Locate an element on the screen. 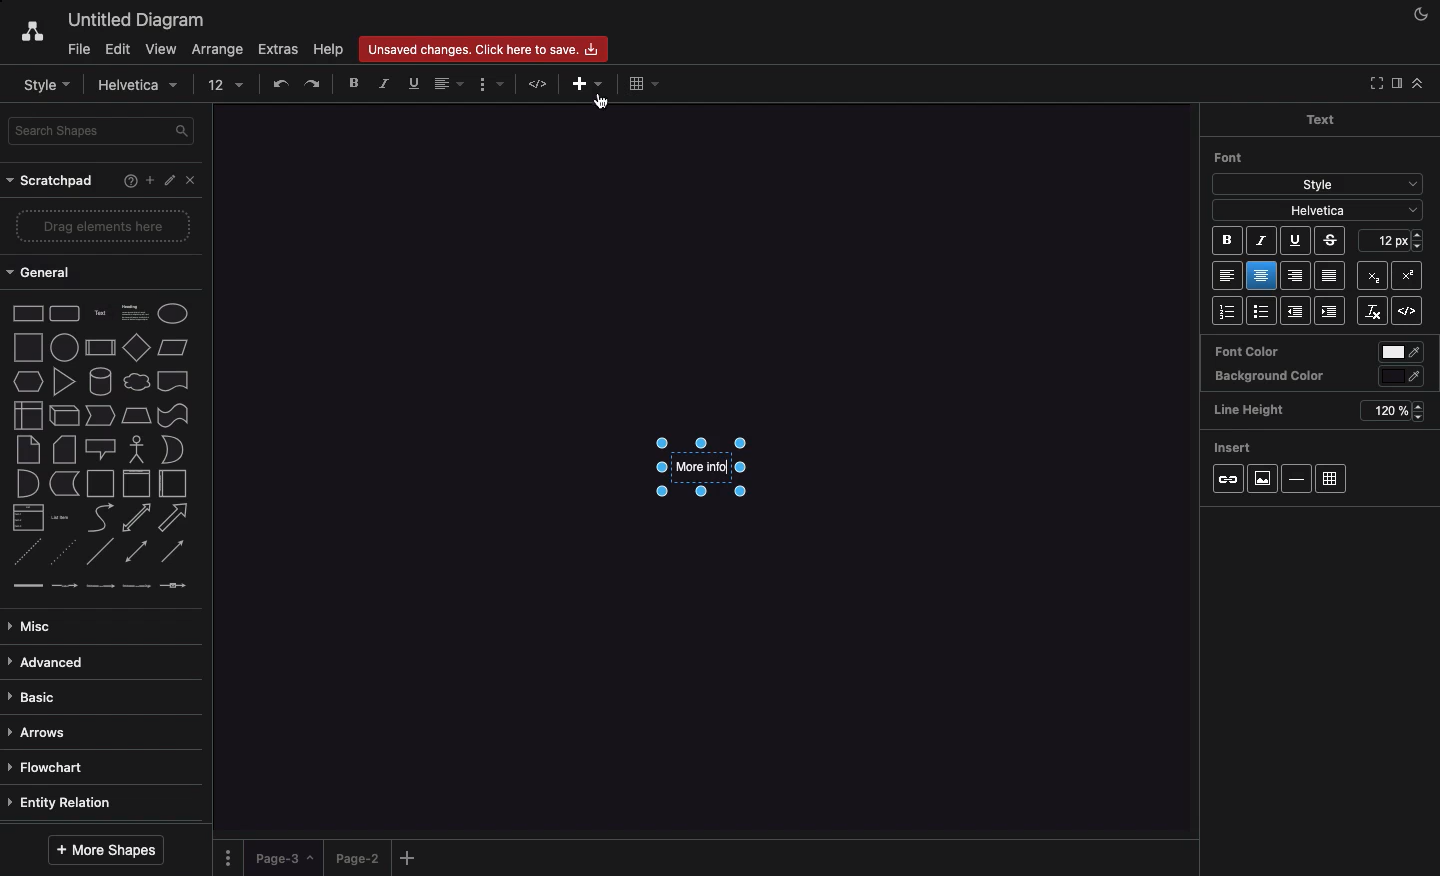 The height and width of the screenshot is (876, 1440). curve is located at coordinates (101, 516).